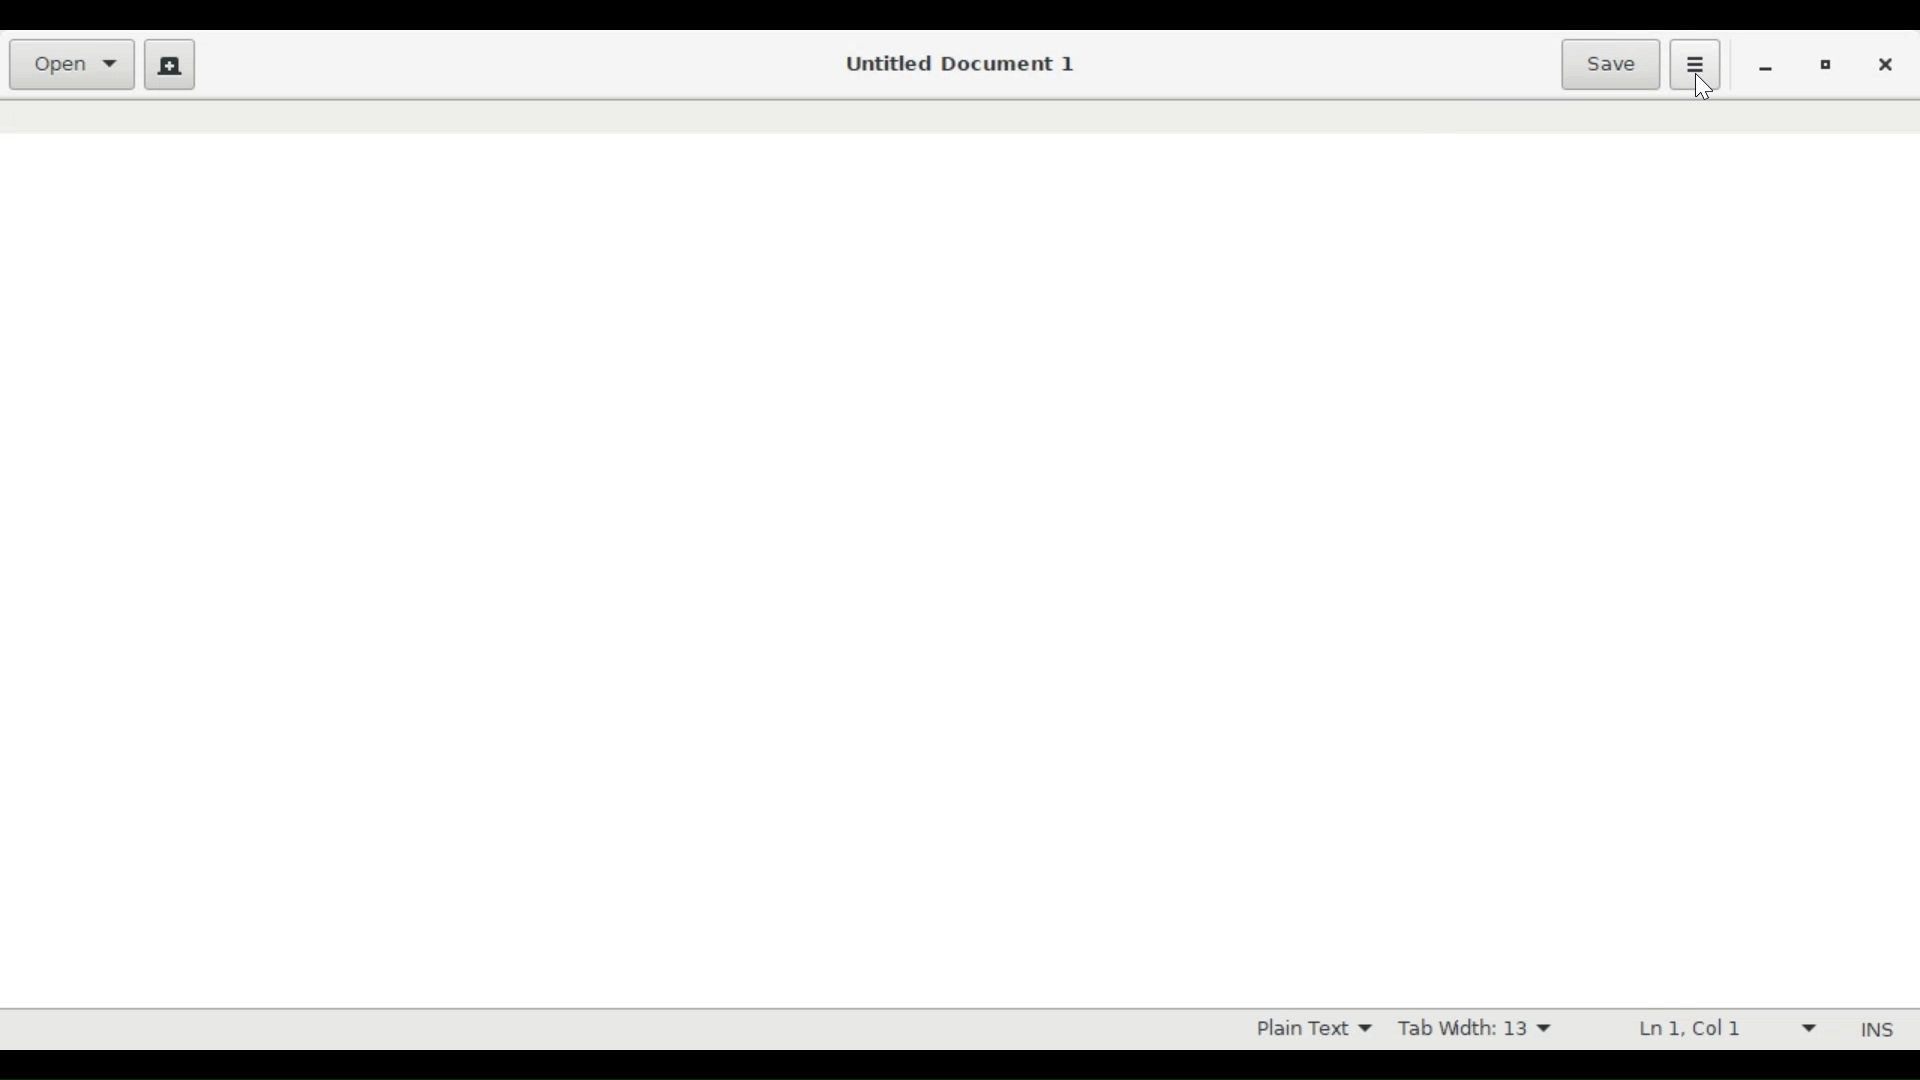 Image resolution: width=1920 pixels, height=1080 pixels. I want to click on Save, so click(1609, 64).